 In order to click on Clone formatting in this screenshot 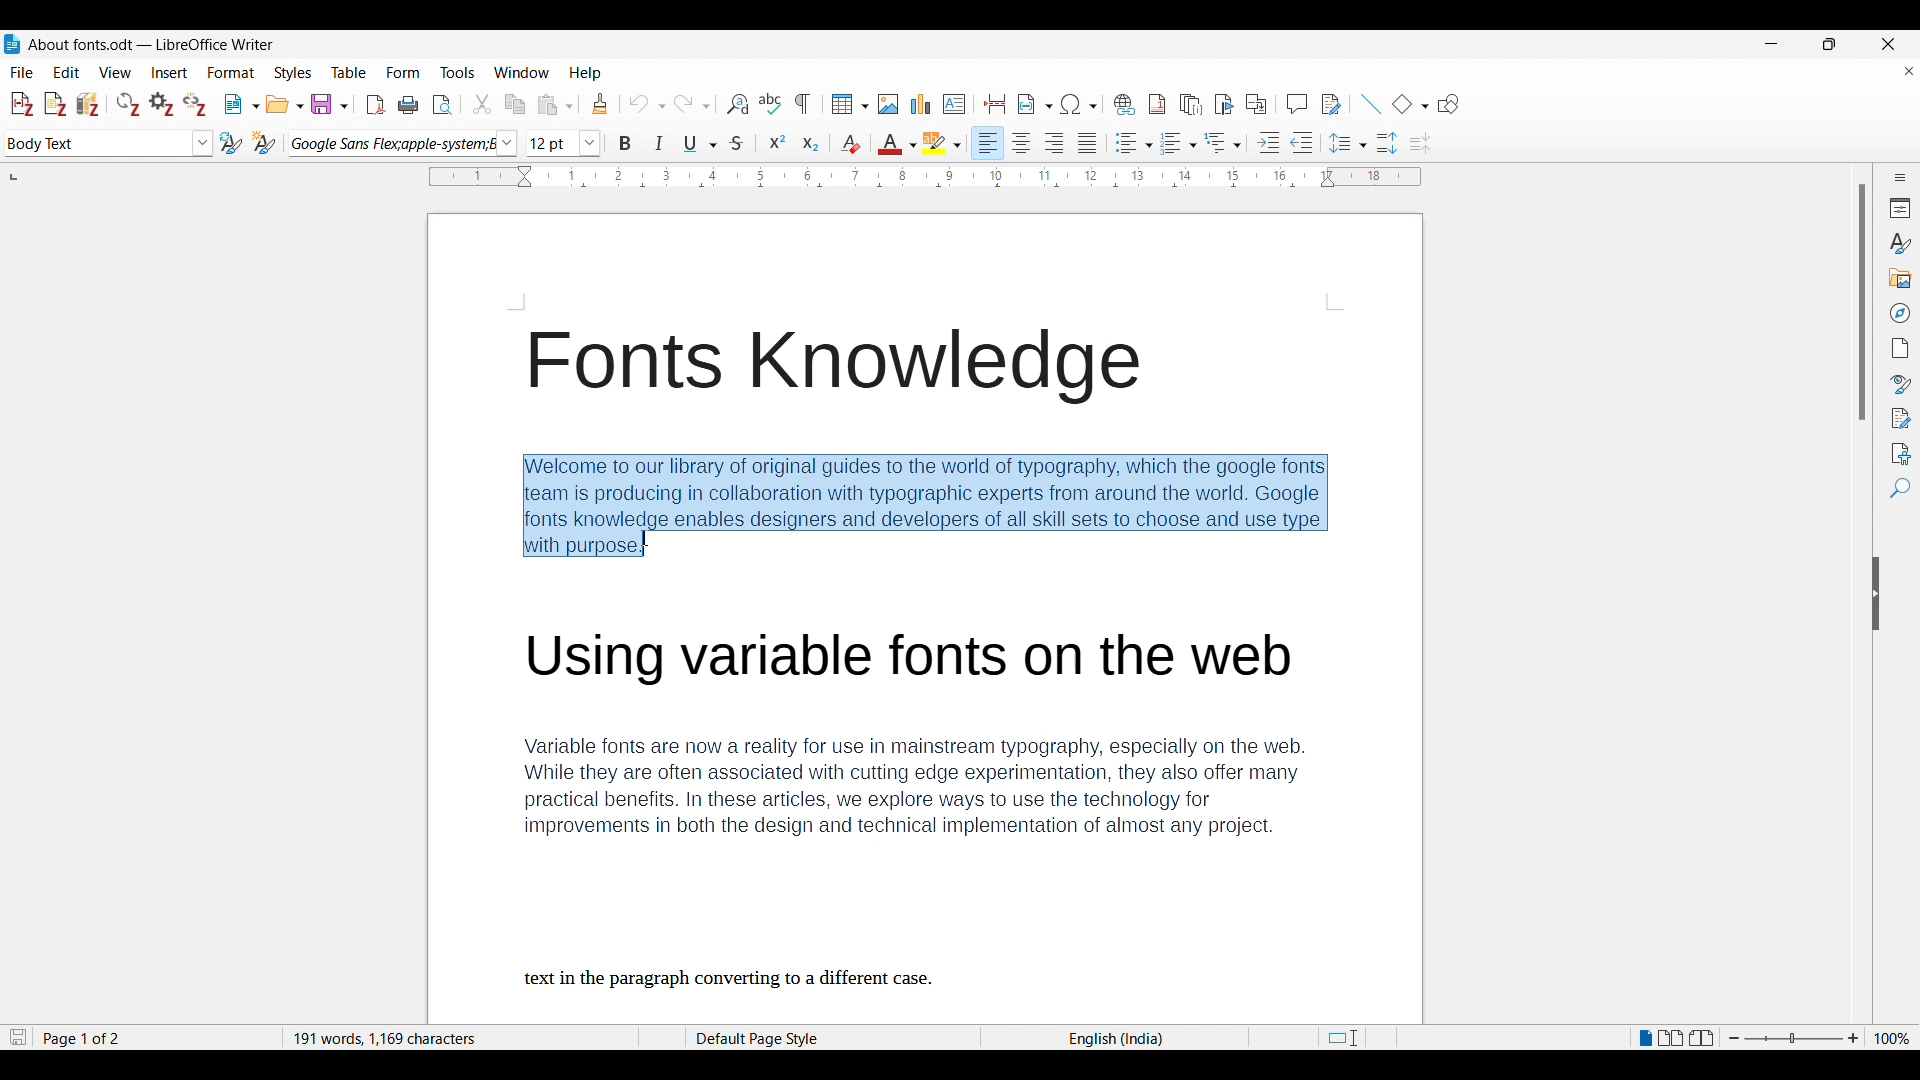, I will do `click(600, 104)`.